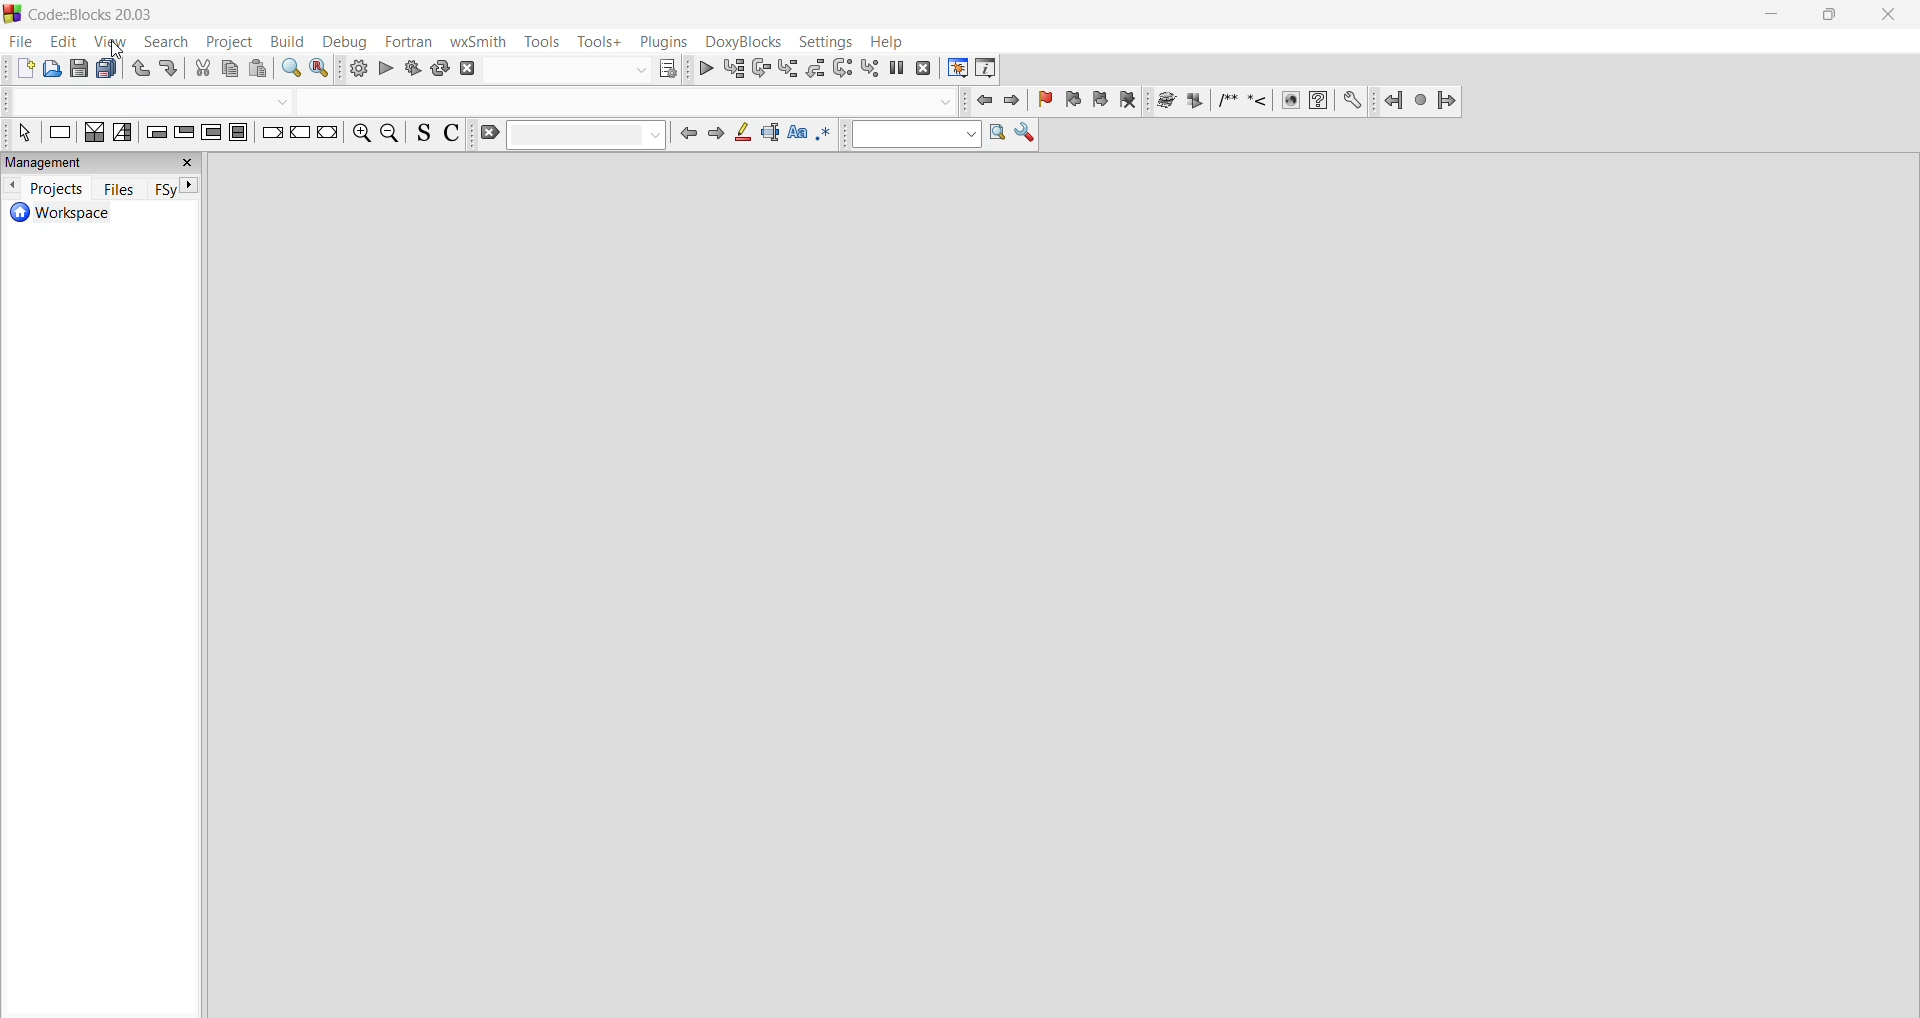  Describe the element at coordinates (111, 42) in the screenshot. I see `view` at that location.